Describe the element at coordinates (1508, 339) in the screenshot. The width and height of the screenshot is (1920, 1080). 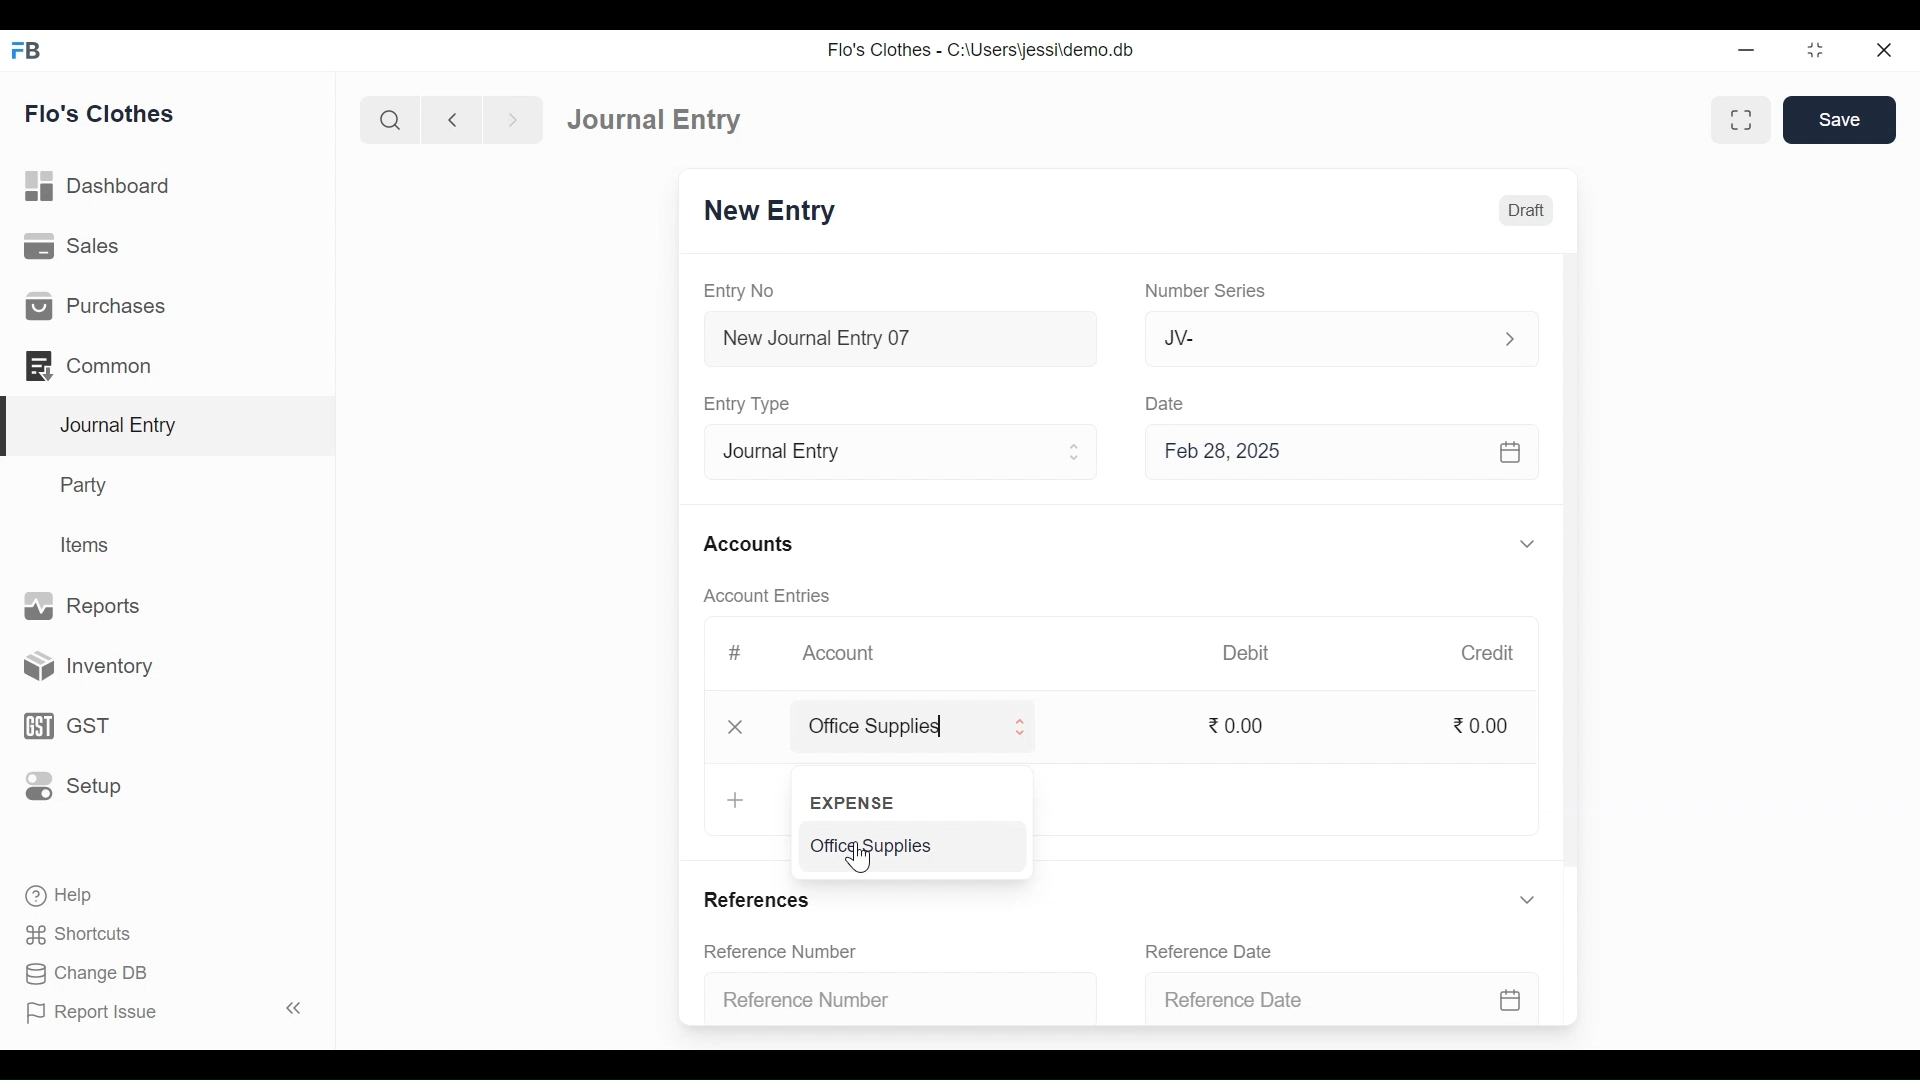
I see `Expand` at that location.